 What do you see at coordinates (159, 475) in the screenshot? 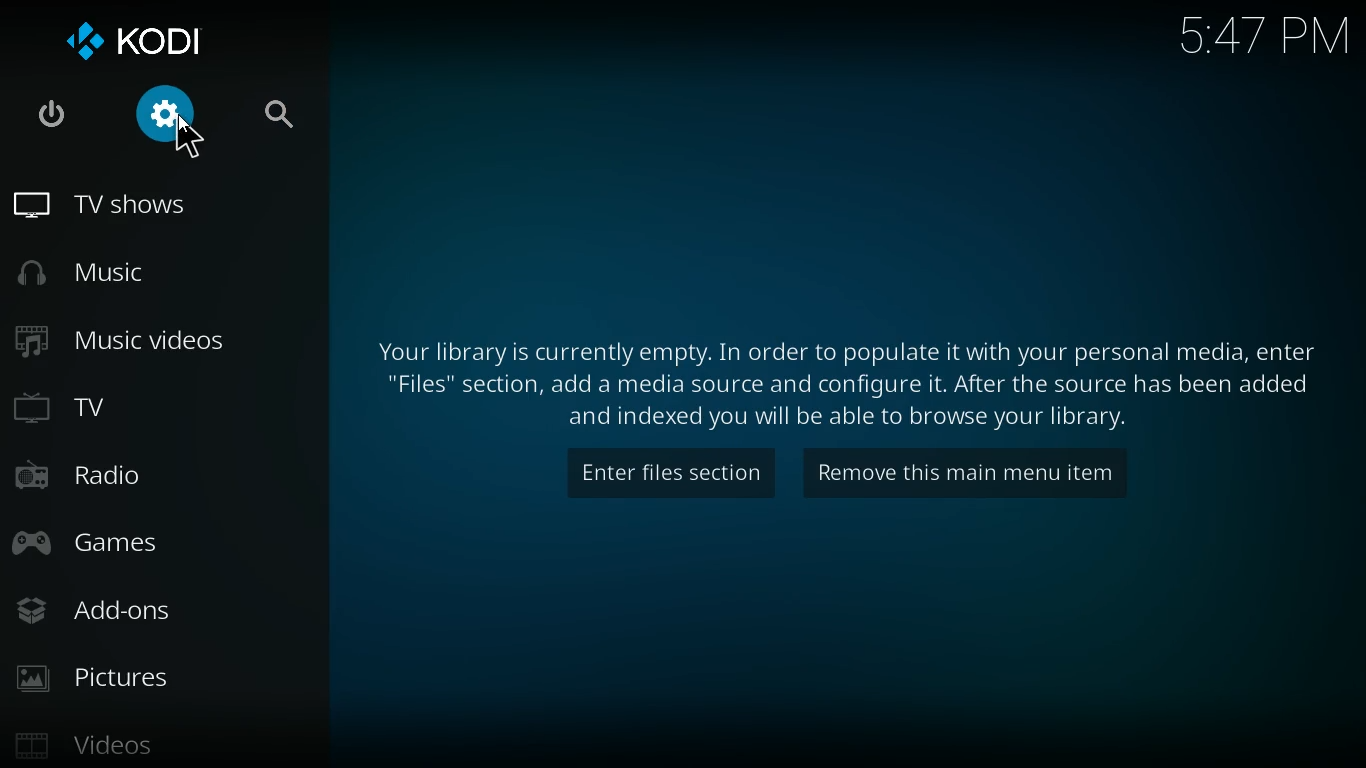
I see `radio` at bounding box center [159, 475].